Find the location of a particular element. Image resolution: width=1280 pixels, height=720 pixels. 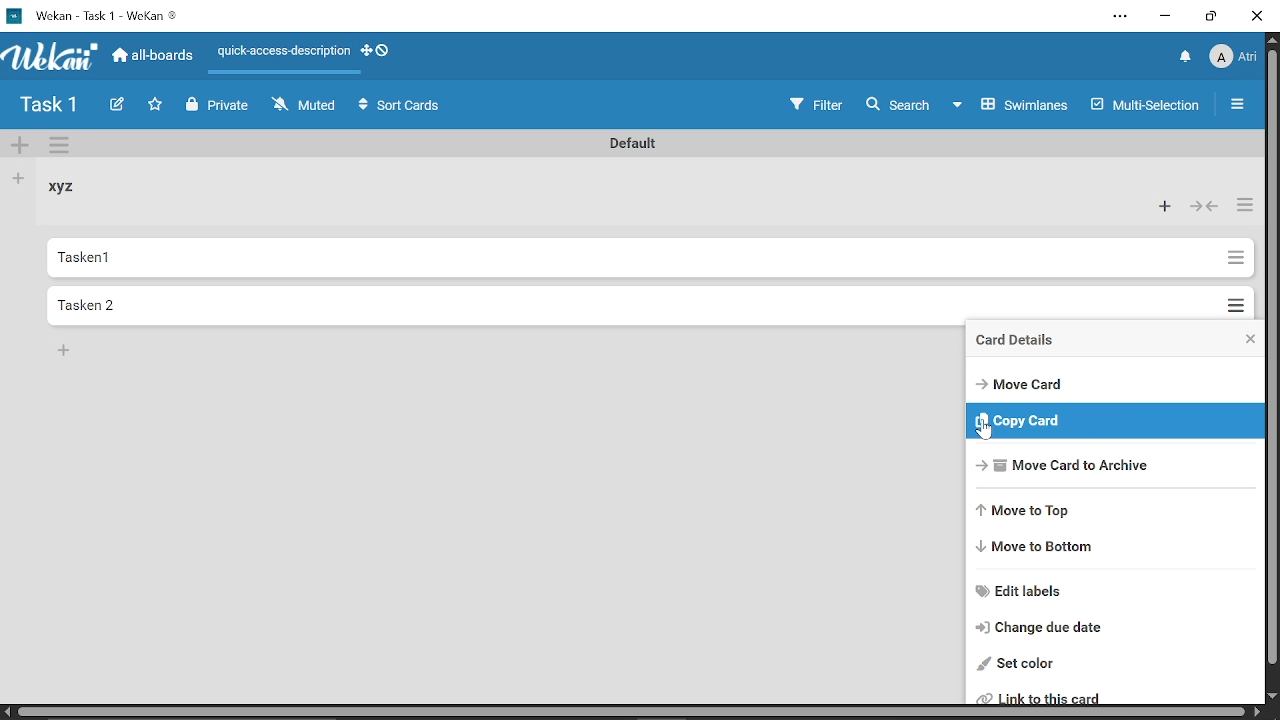

Link to this card is located at coordinates (1116, 696).